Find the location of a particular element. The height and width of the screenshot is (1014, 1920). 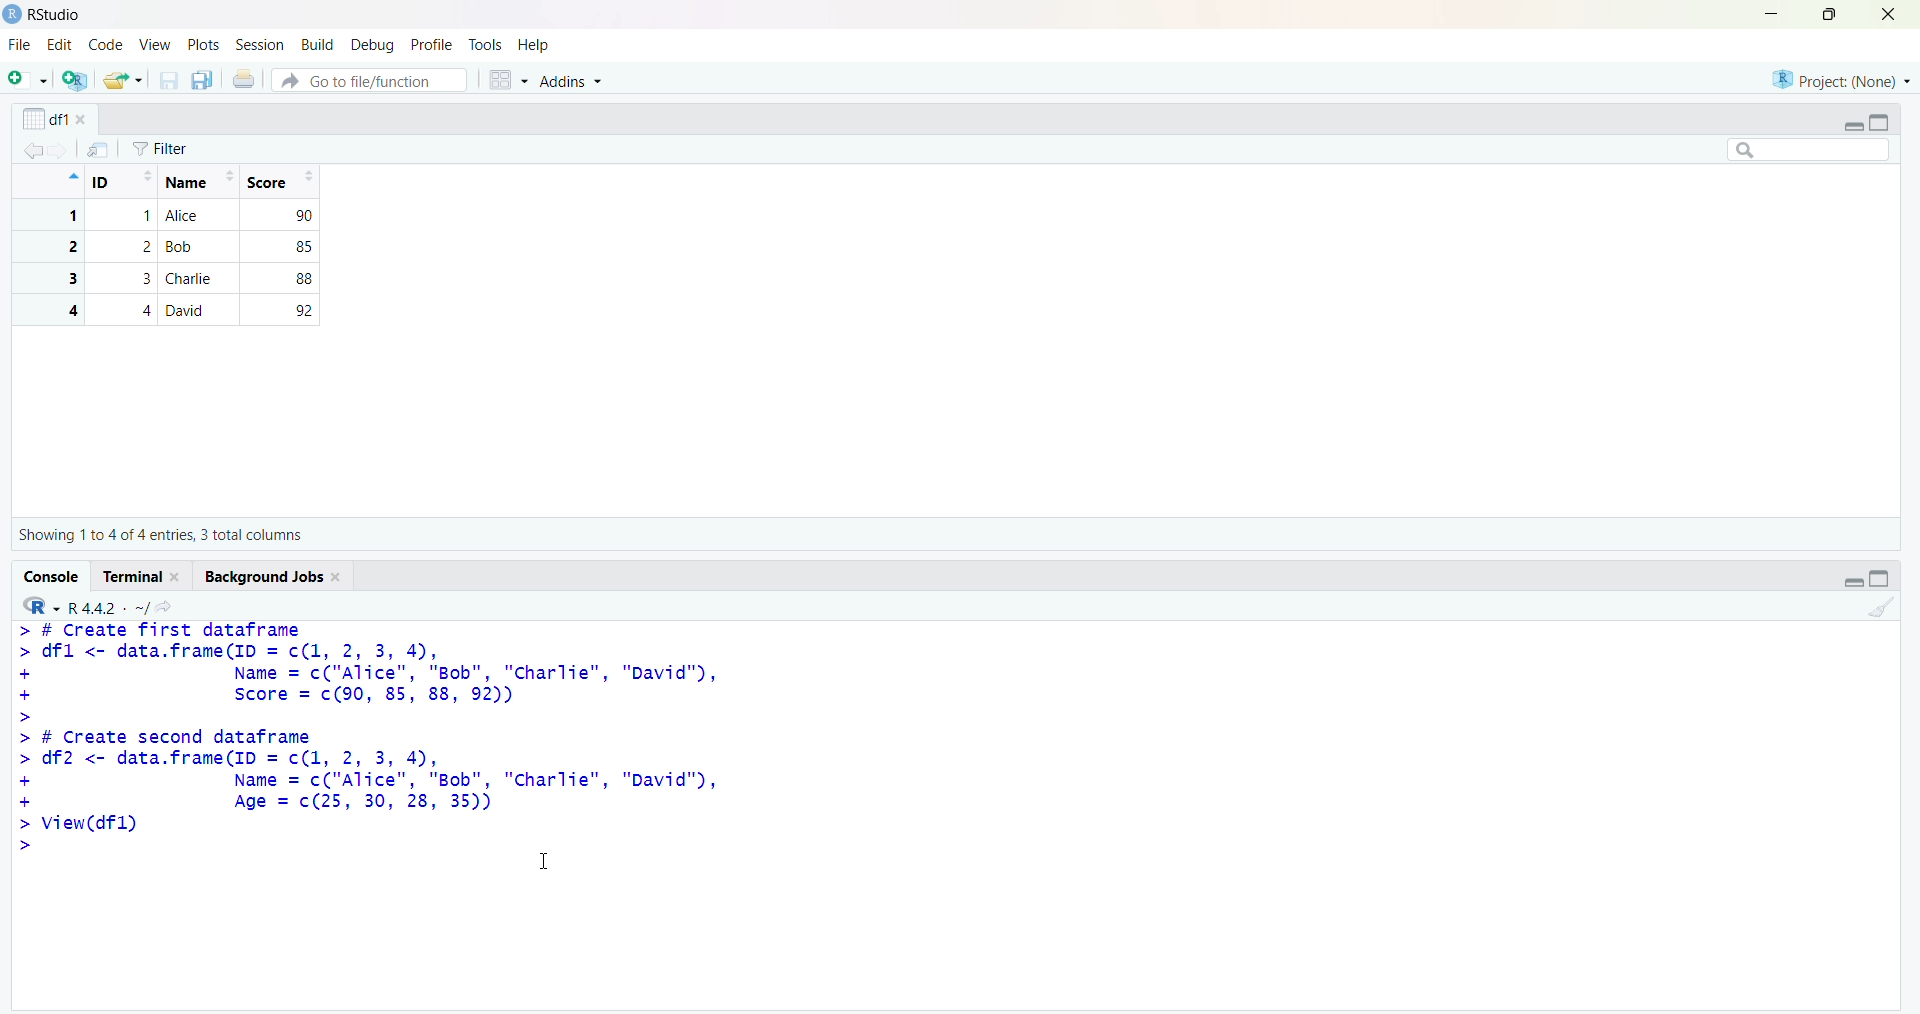

clean is located at coordinates (1883, 608).